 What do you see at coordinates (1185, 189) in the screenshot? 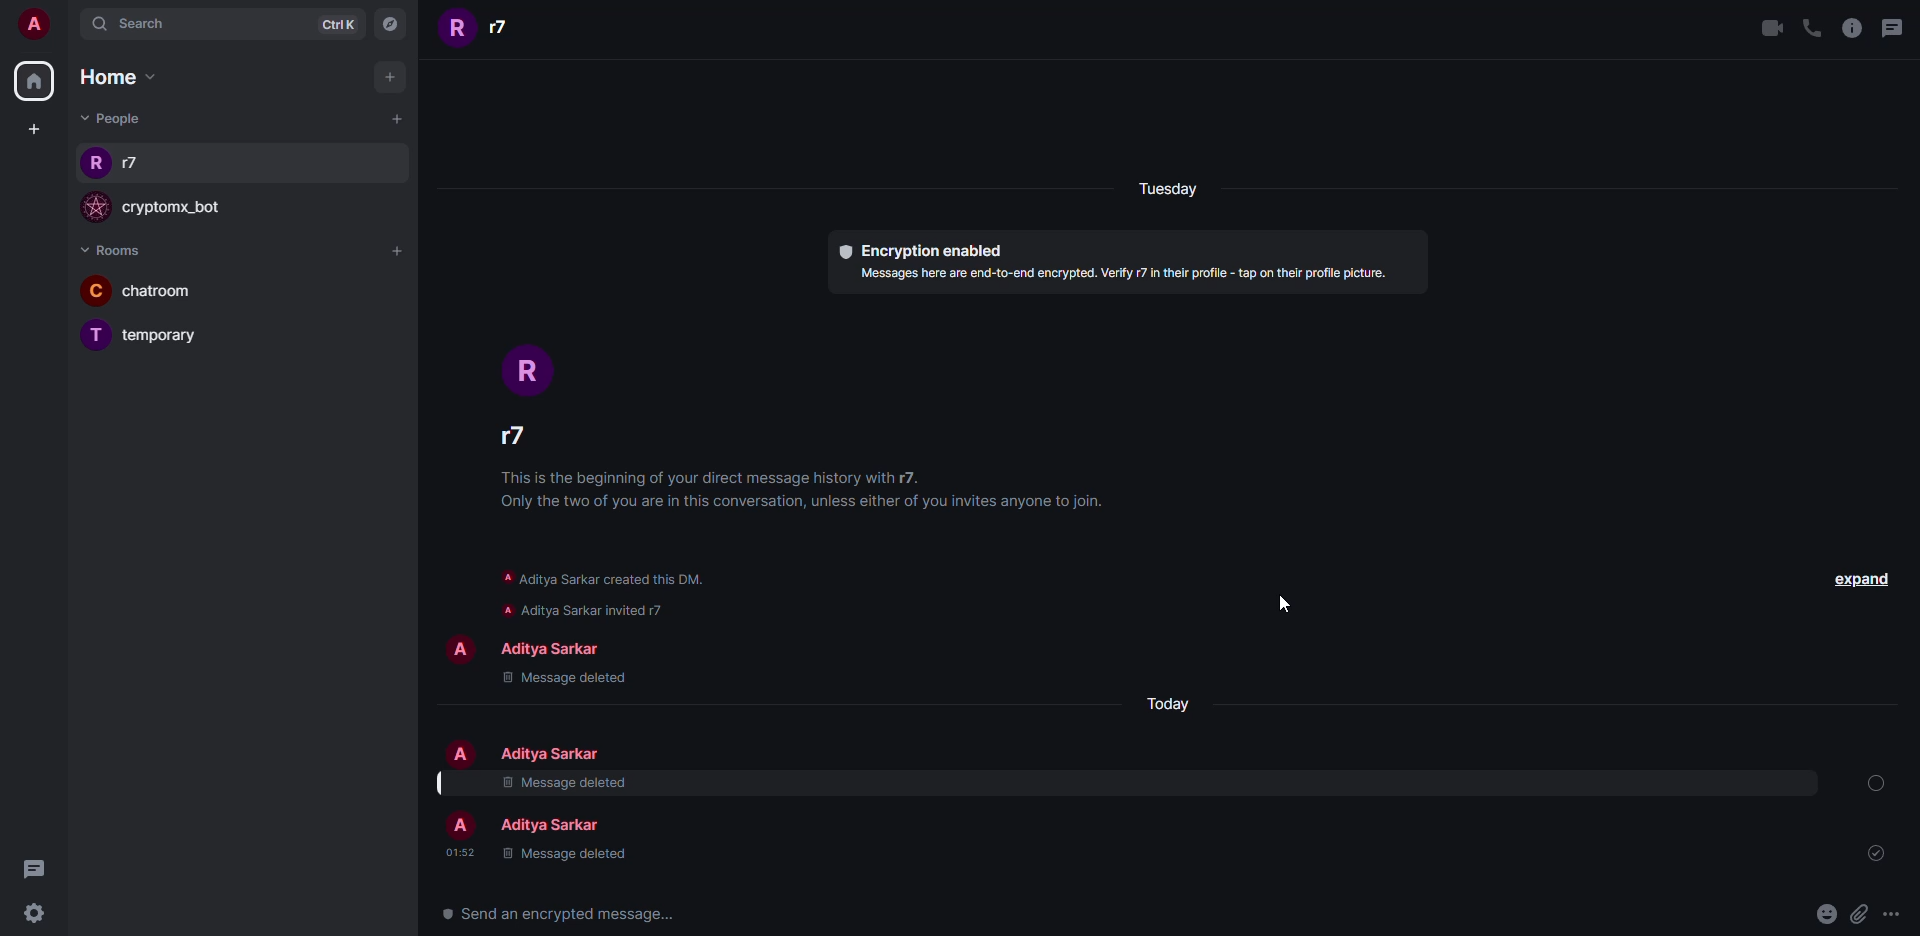
I see `day` at bounding box center [1185, 189].